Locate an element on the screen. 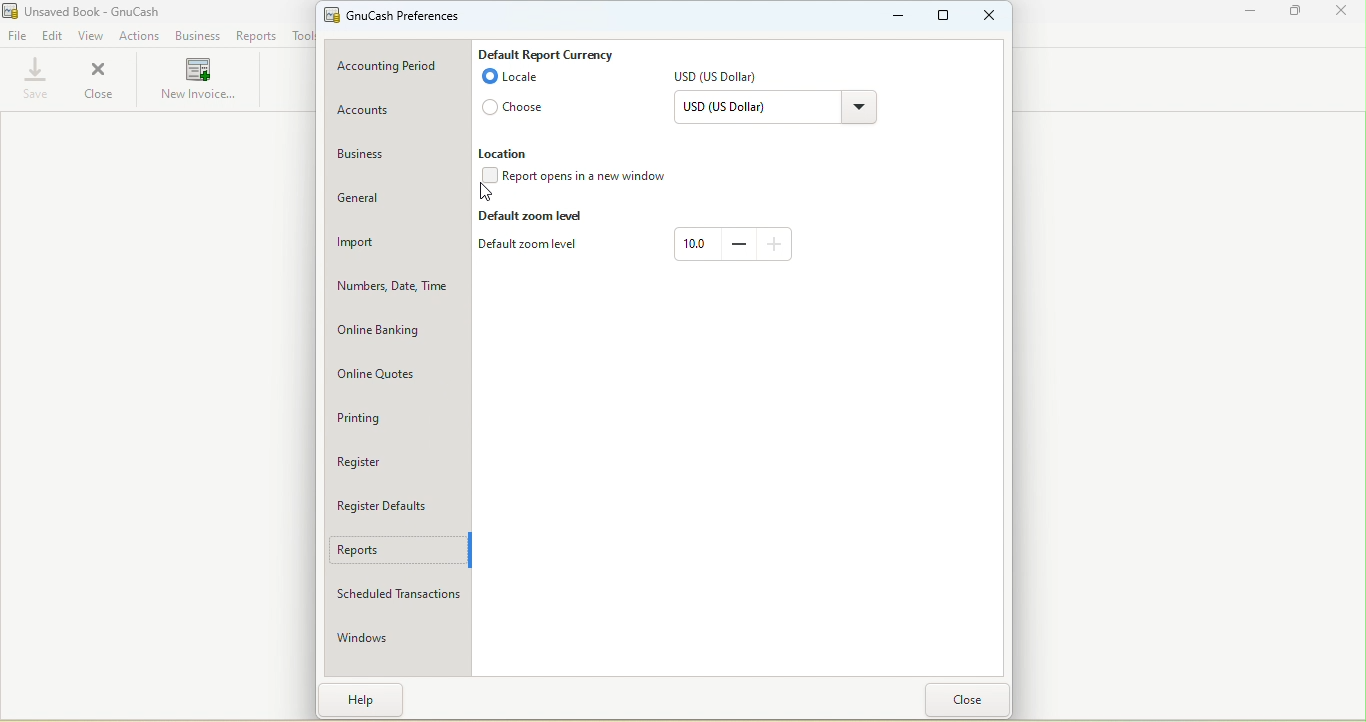  Reports is located at coordinates (397, 552).